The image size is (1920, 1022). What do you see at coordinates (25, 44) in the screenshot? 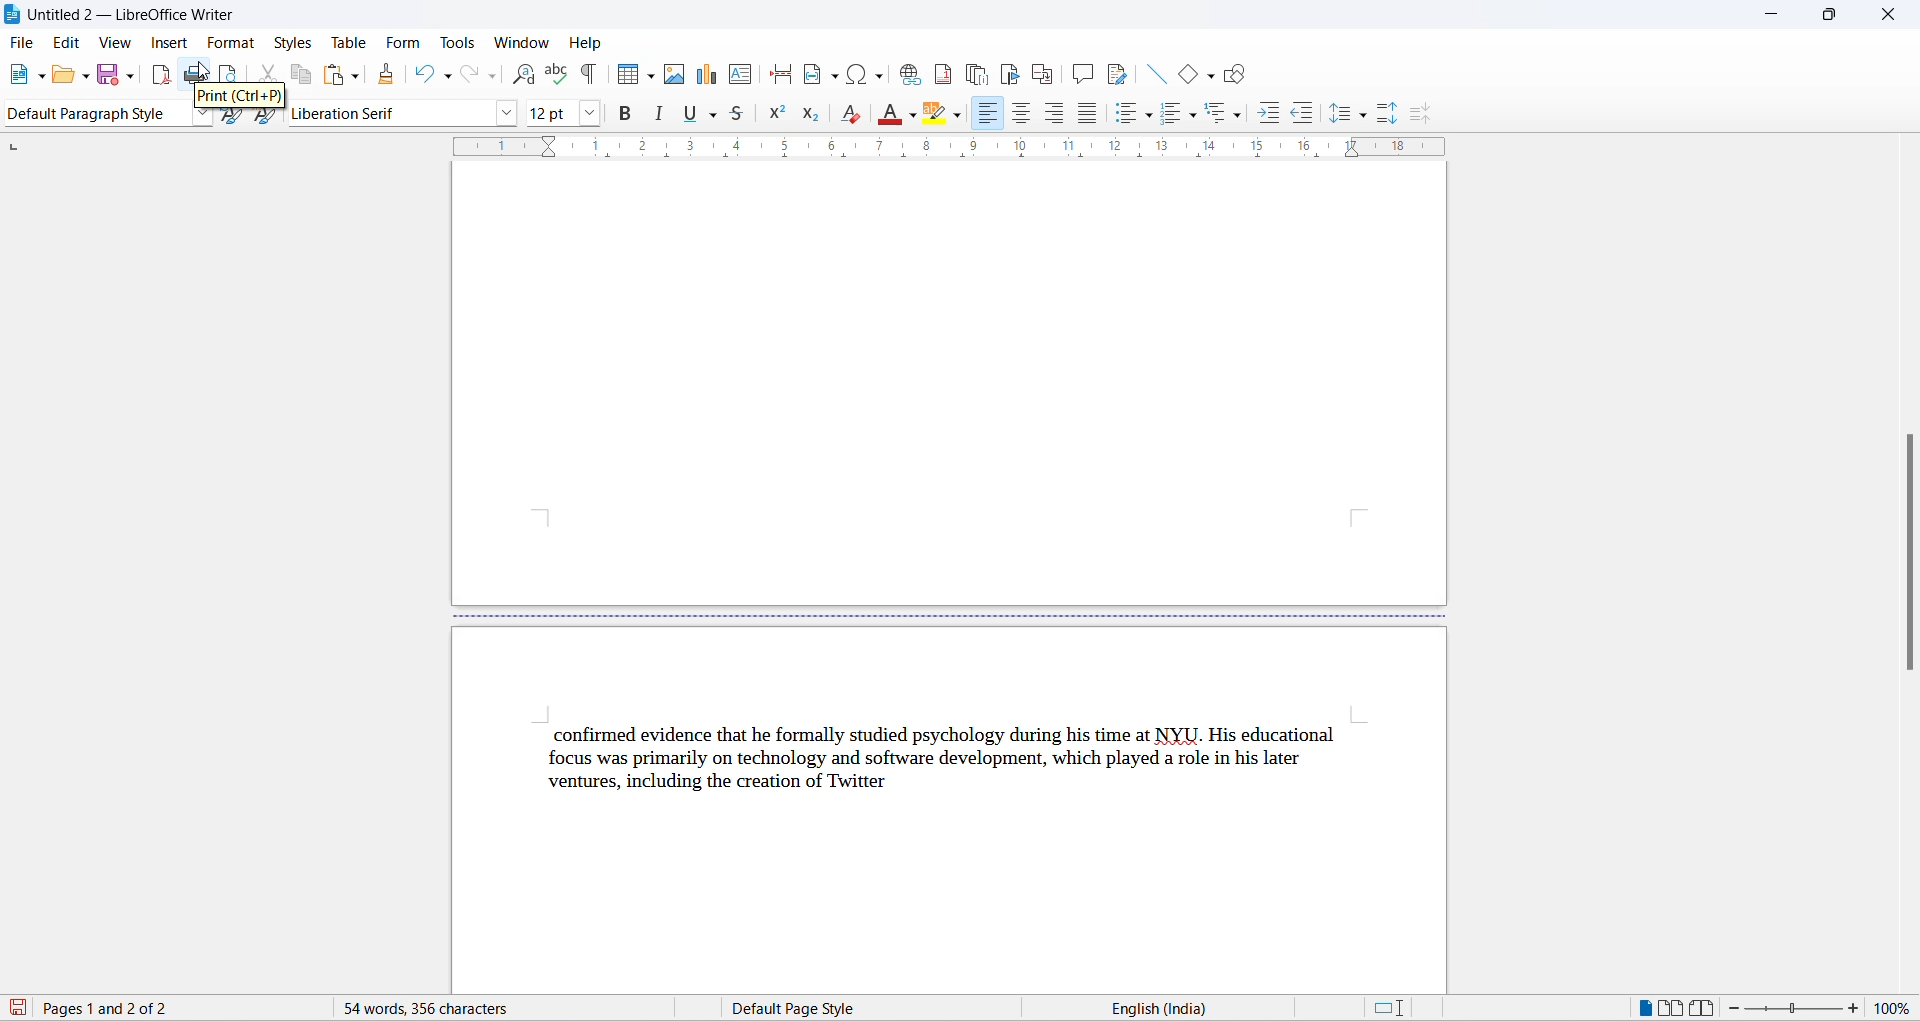
I see `file` at bounding box center [25, 44].